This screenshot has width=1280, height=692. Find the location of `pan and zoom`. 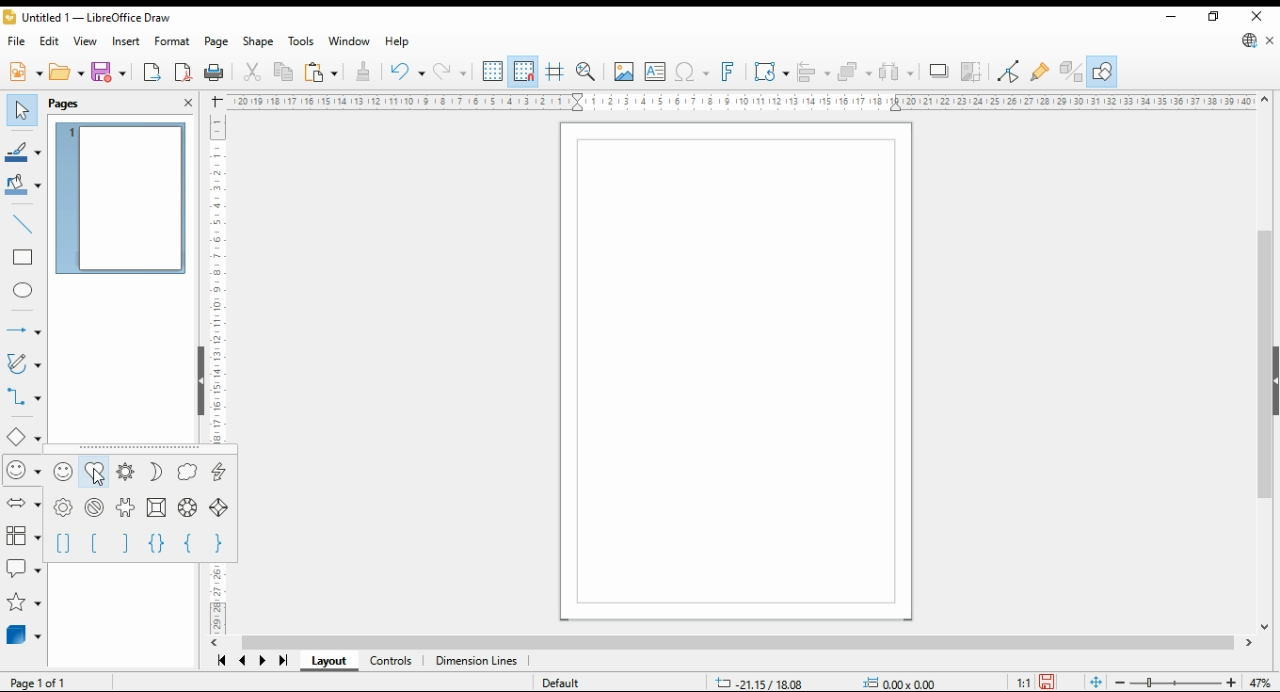

pan and zoom is located at coordinates (587, 72).